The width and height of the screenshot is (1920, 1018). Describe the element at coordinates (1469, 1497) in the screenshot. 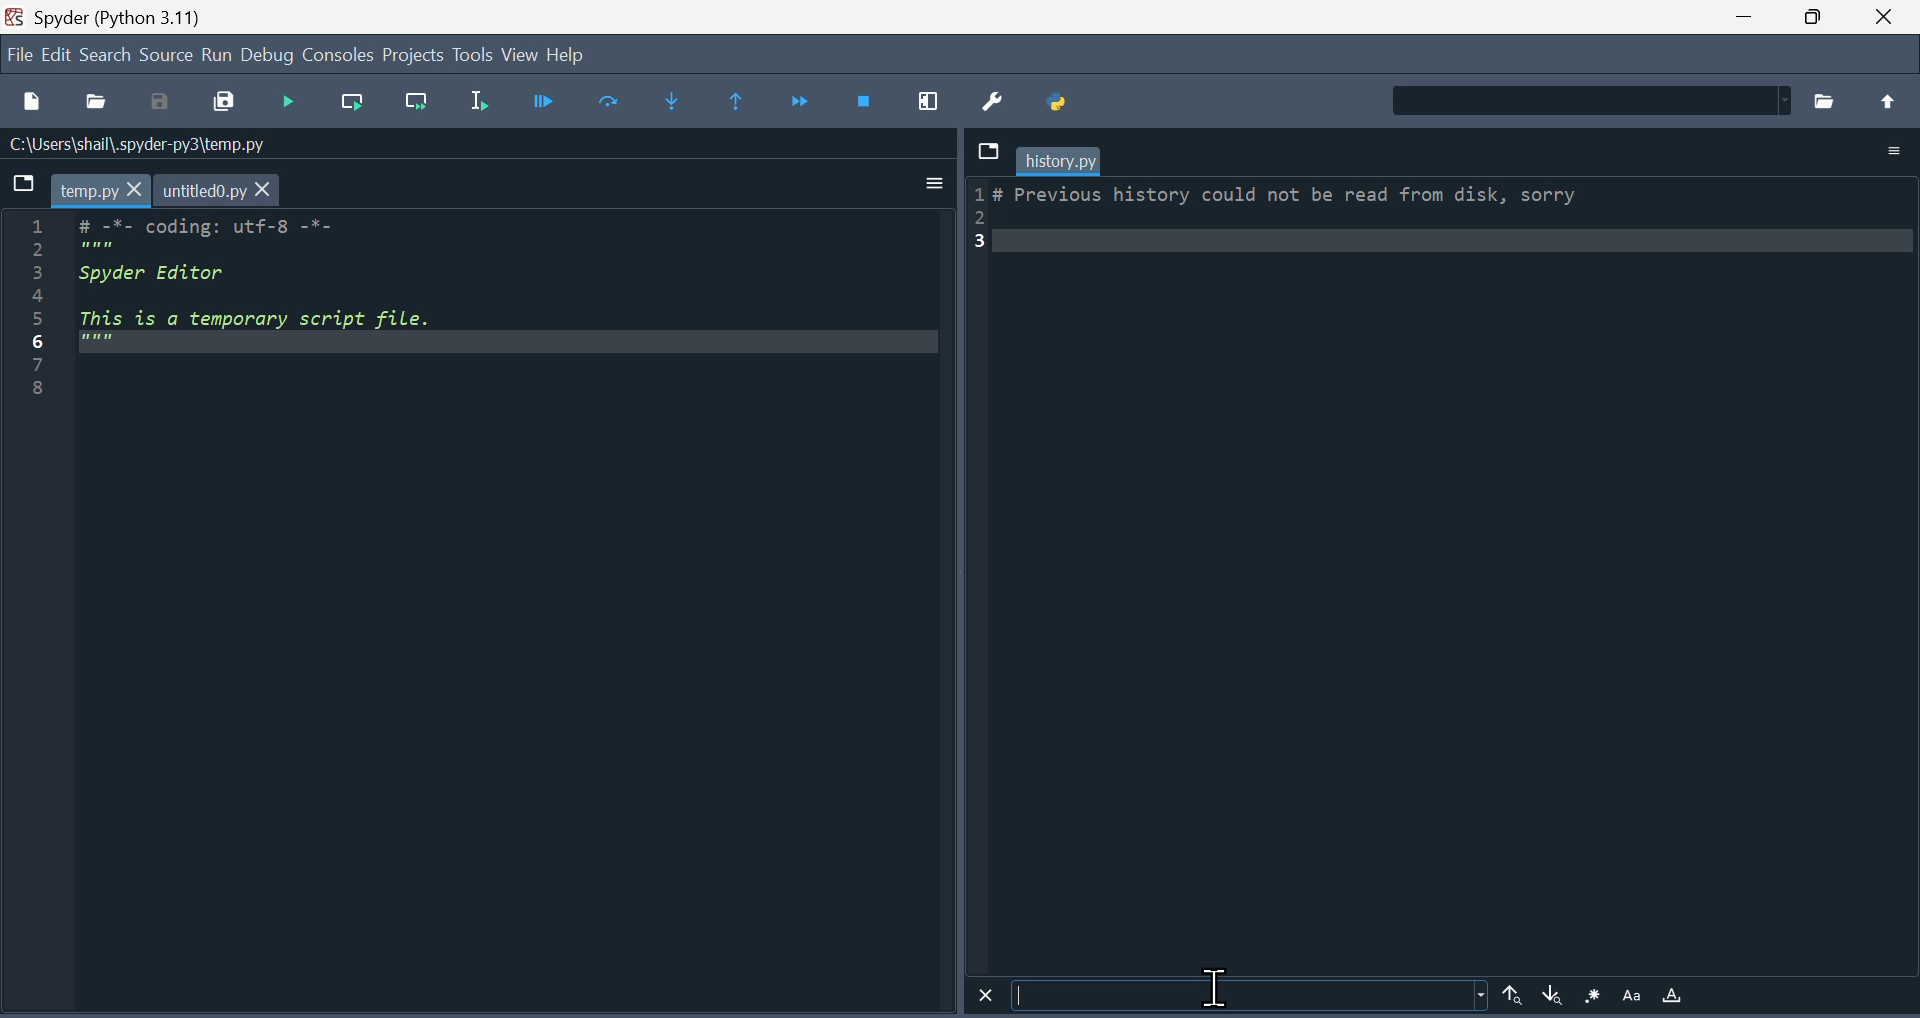

I see `Close` at that location.